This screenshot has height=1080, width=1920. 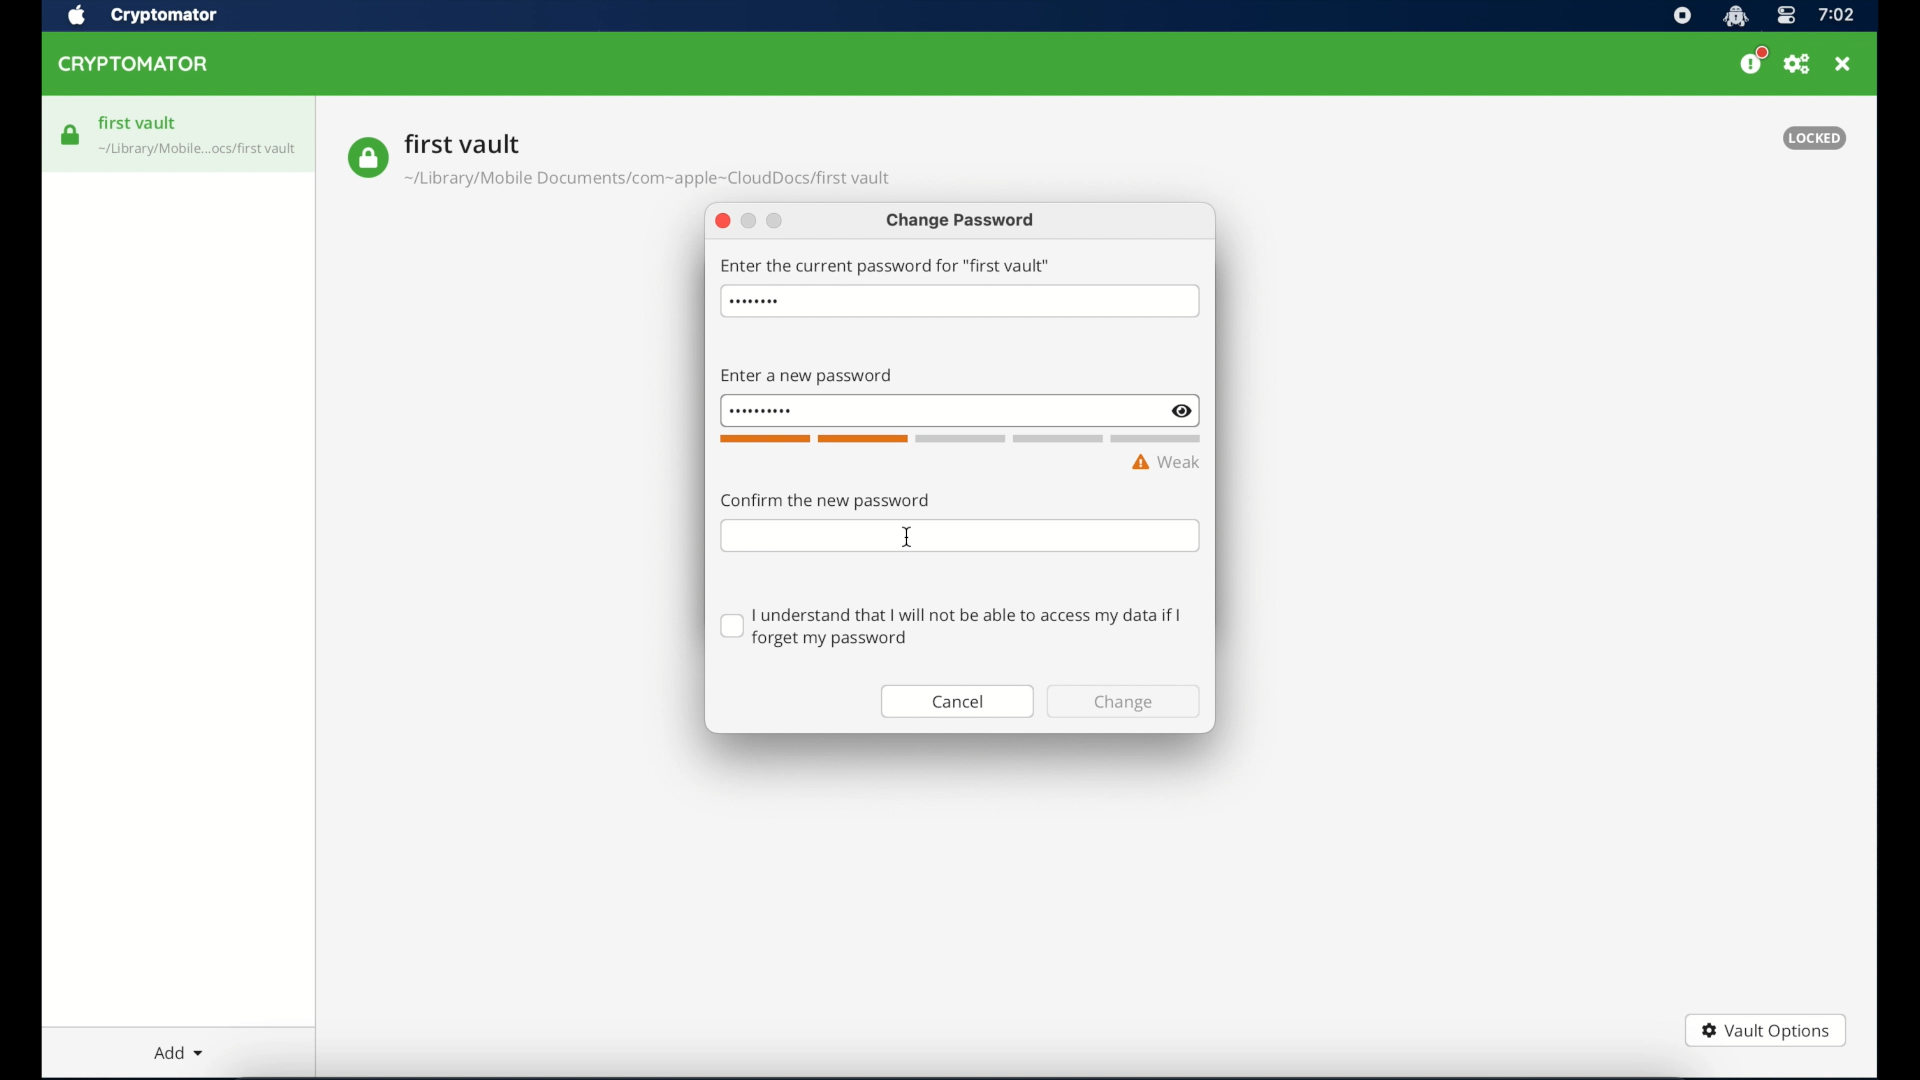 What do you see at coordinates (959, 440) in the screenshot?
I see `word count` at bounding box center [959, 440].